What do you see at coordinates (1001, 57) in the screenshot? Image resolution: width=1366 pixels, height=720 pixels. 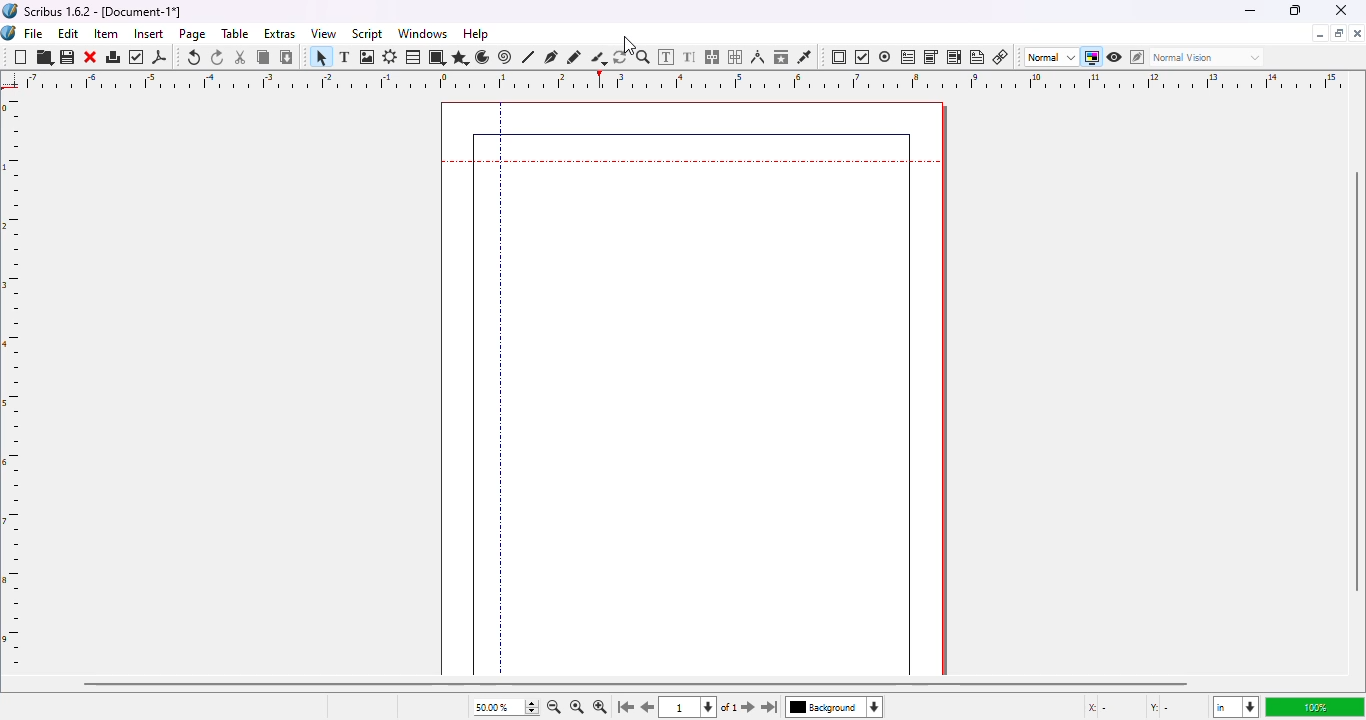 I see `link annotation` at bounding box center [1001, 57].